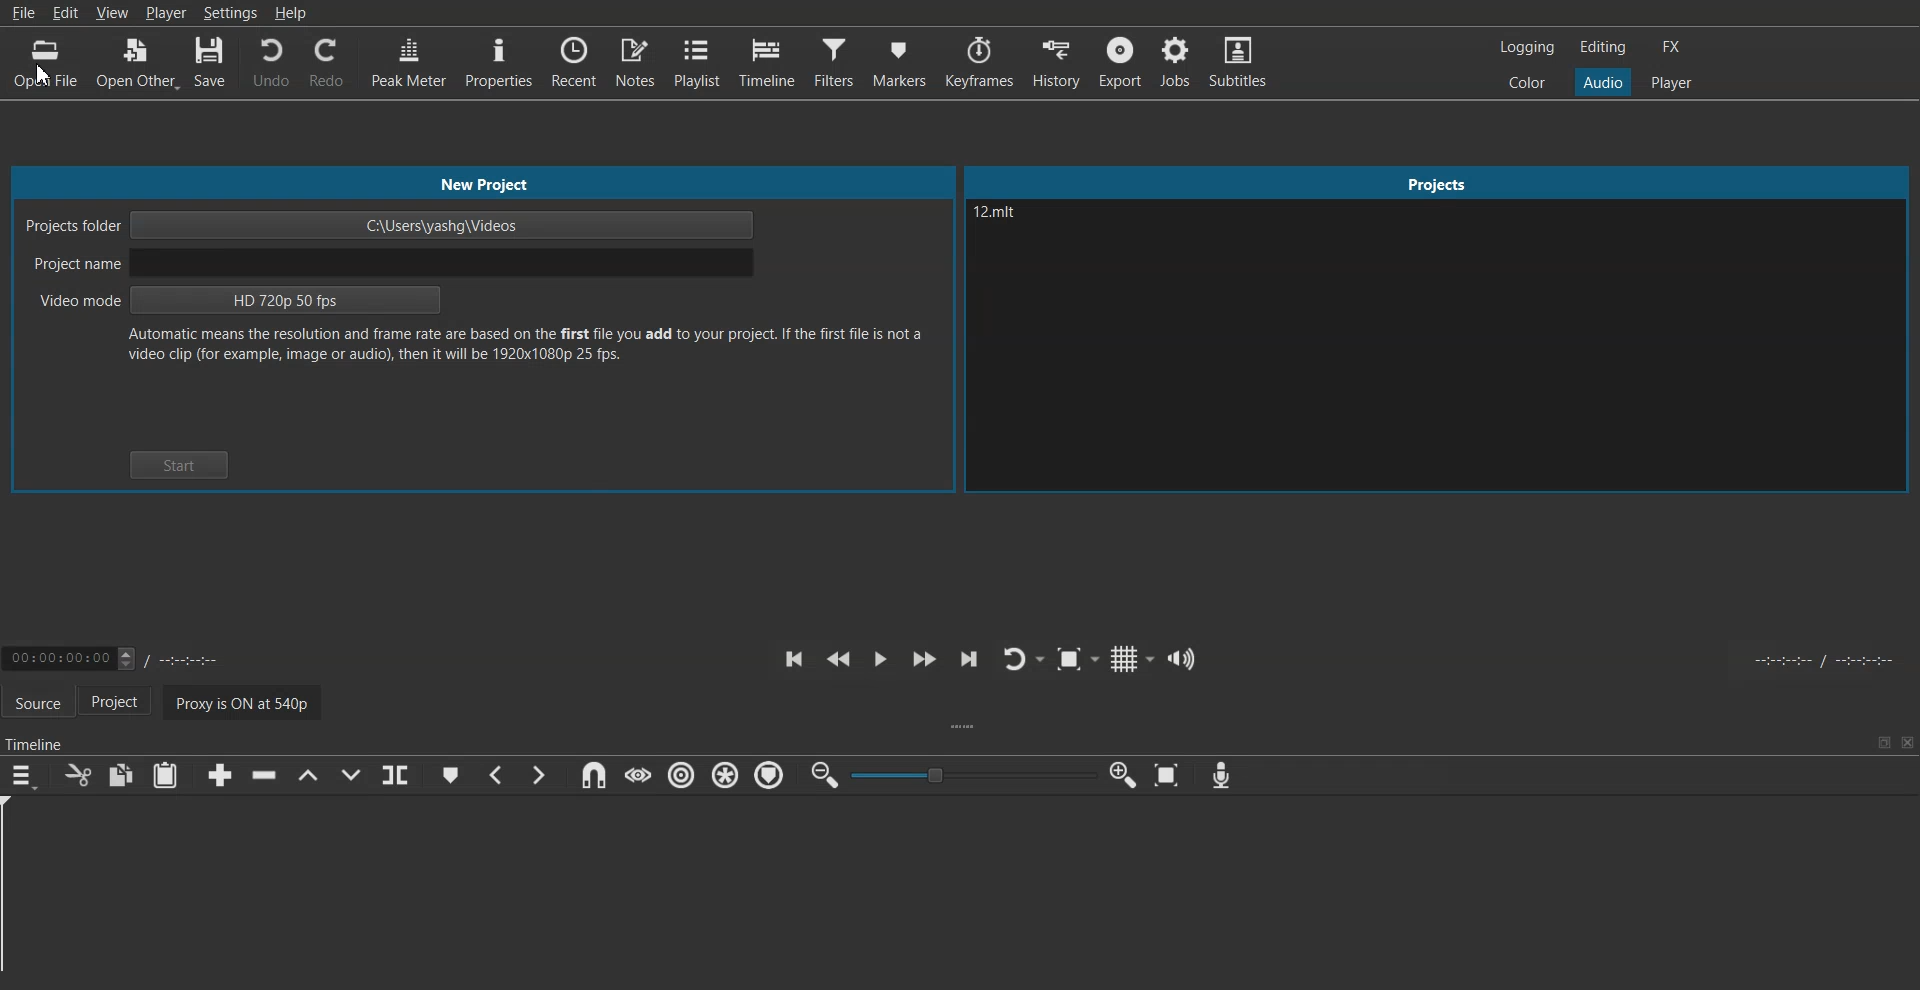 This screenshot has width=1920, height=990. I want to click on Peak Meter, so click(408, 61).